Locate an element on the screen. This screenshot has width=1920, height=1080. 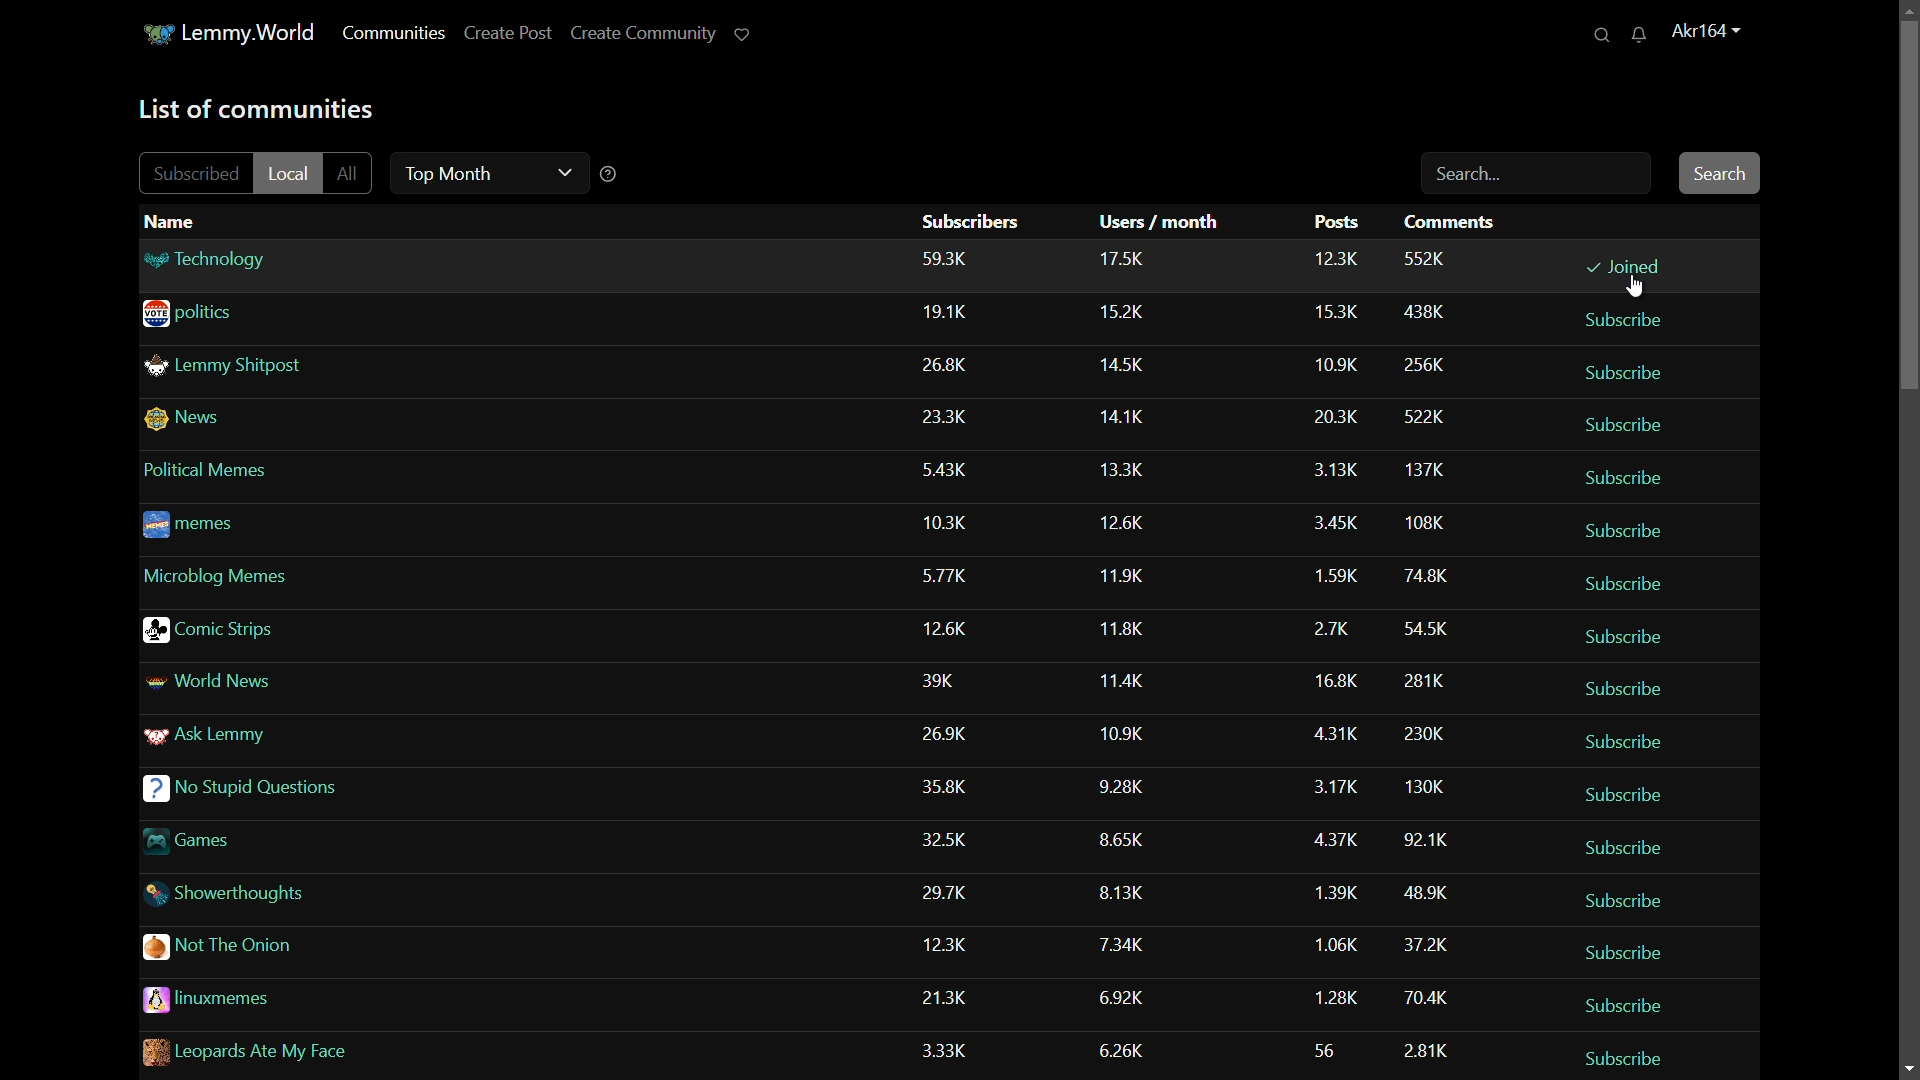
subscribe/unsubscribe is located at coordinates (1623, 633).